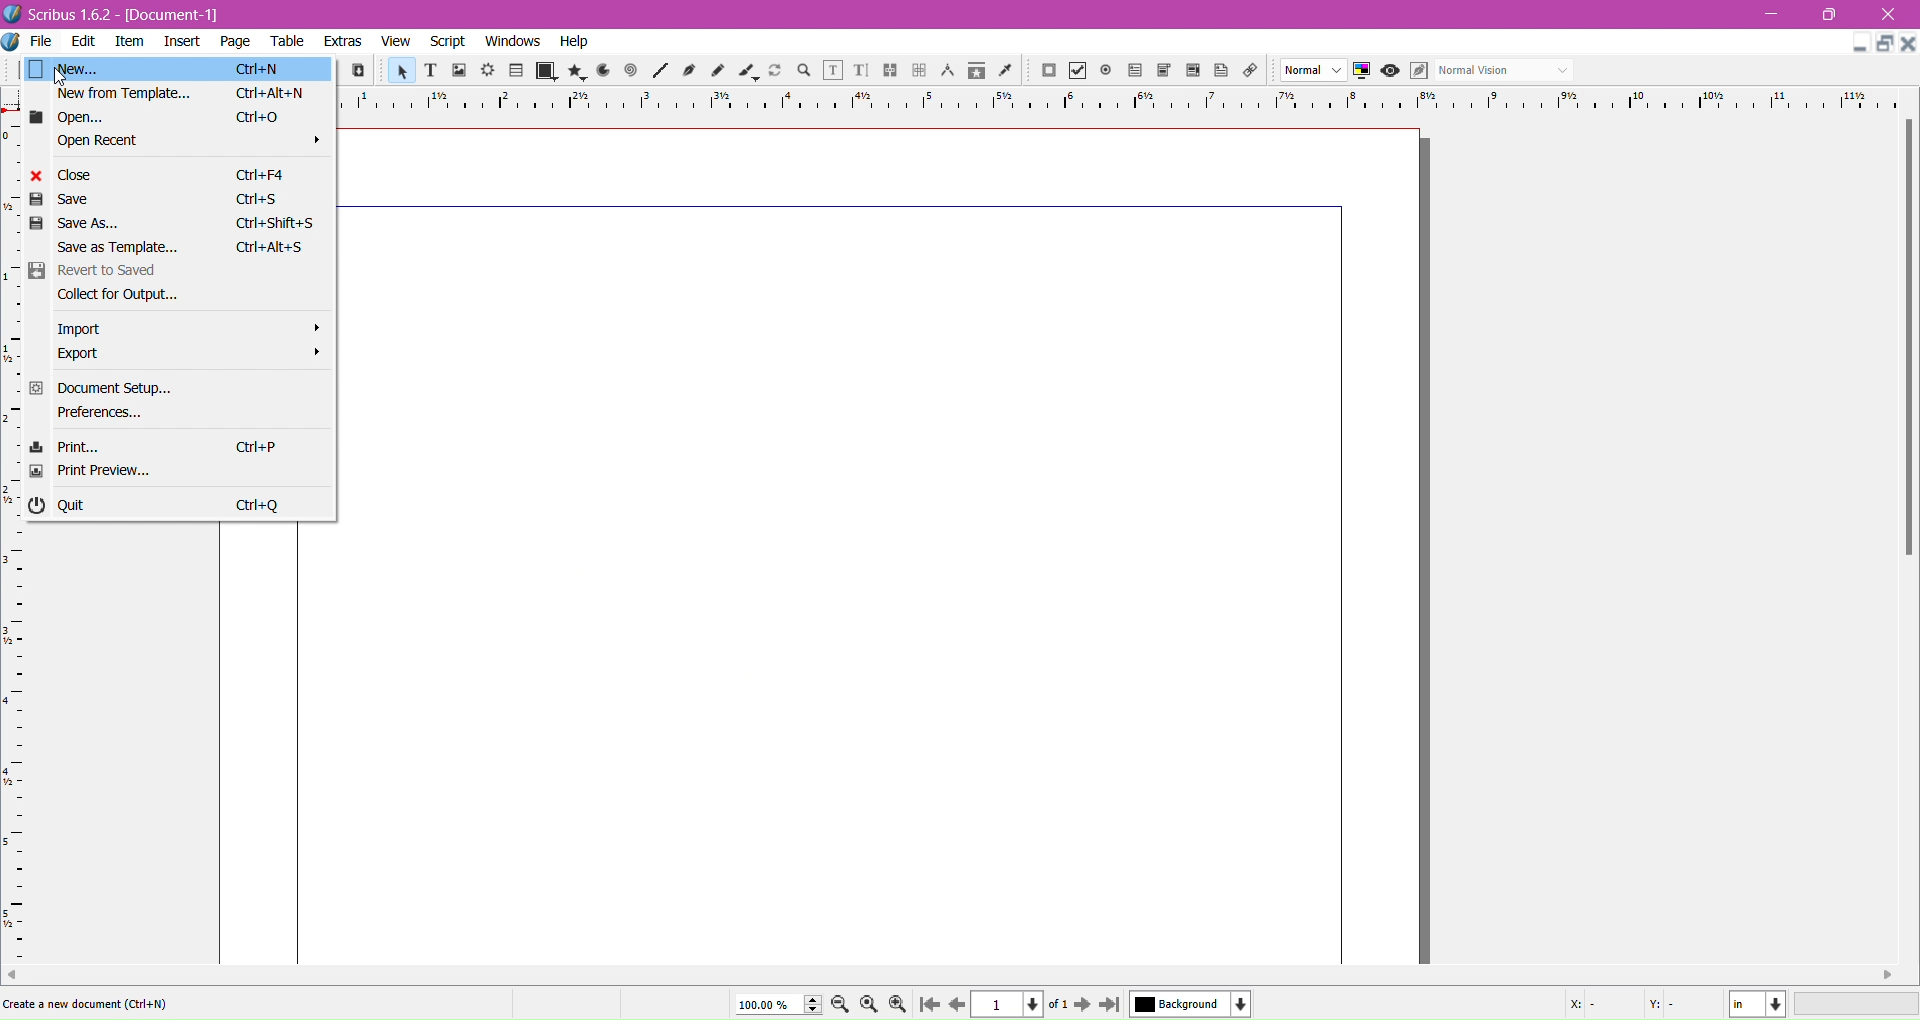  I want to click on icon, so click(1104, 69).